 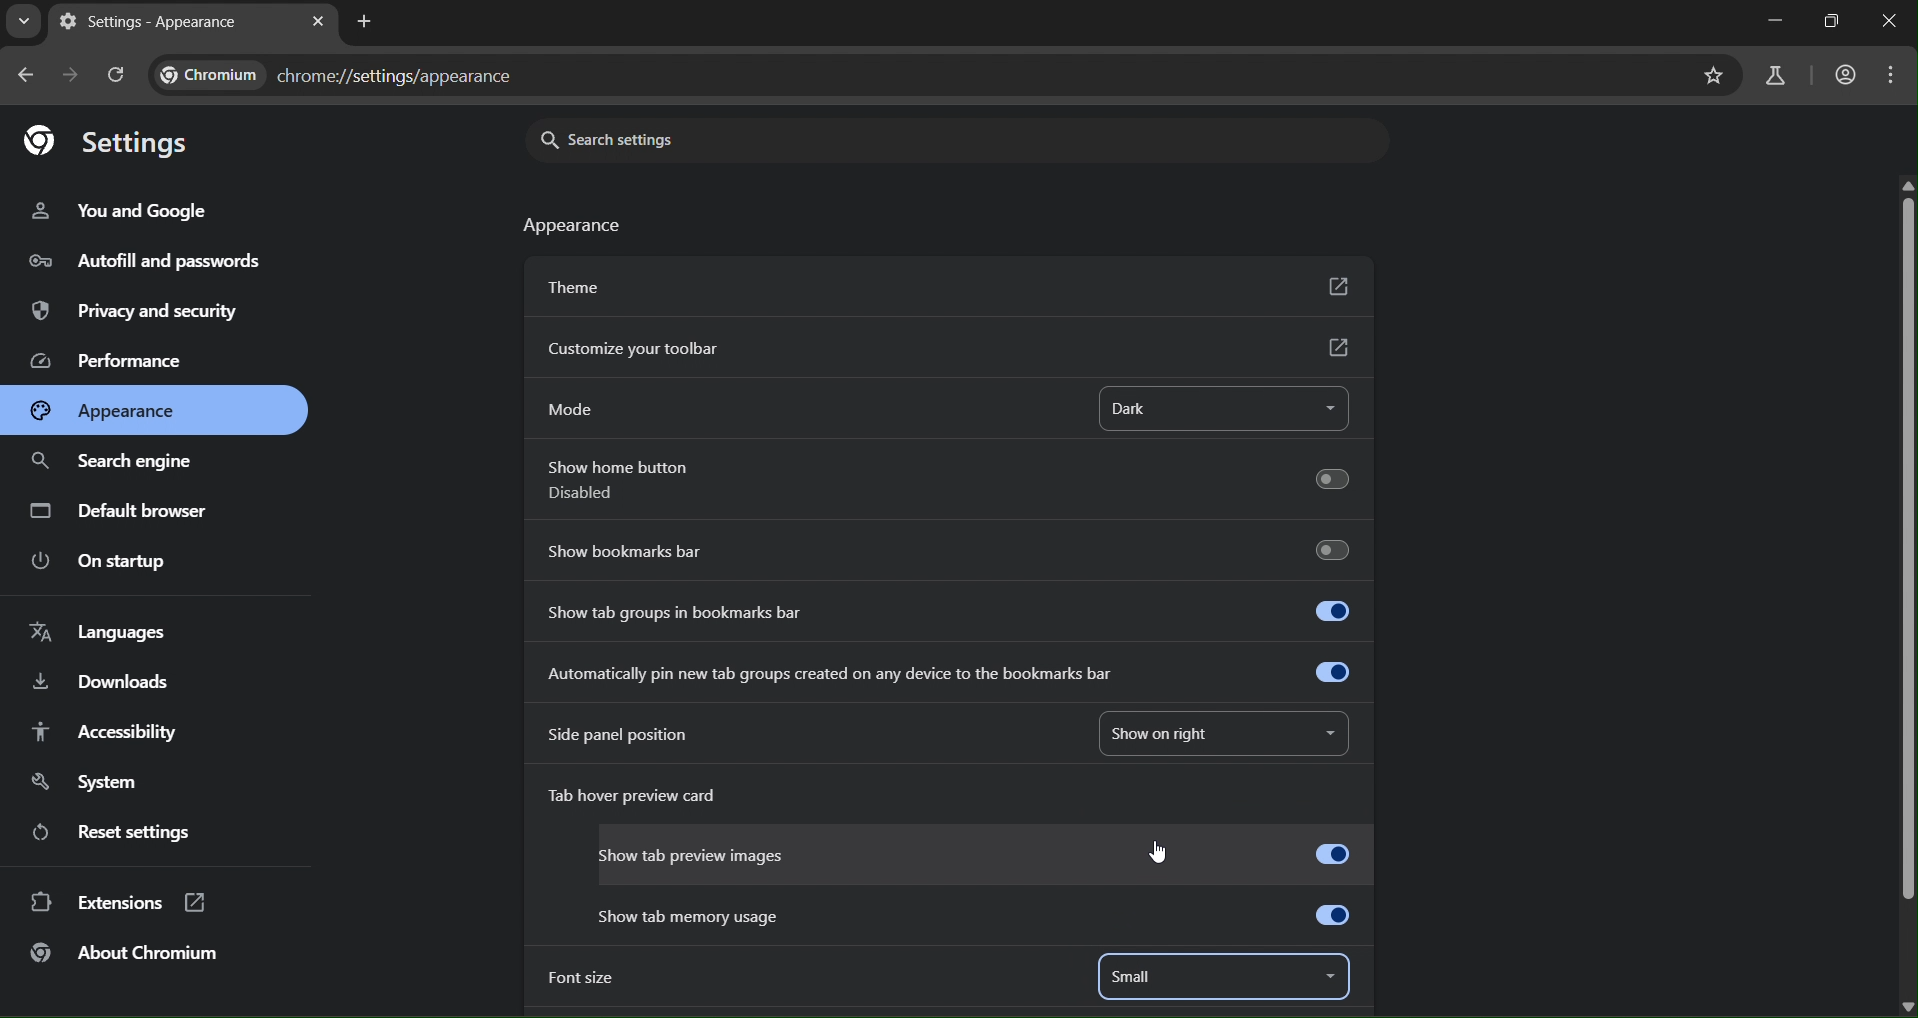 What do you see at coordinates (952, 348) in the screenshot?
I see `customize yr toolbar` at bounding box center [952, 348].